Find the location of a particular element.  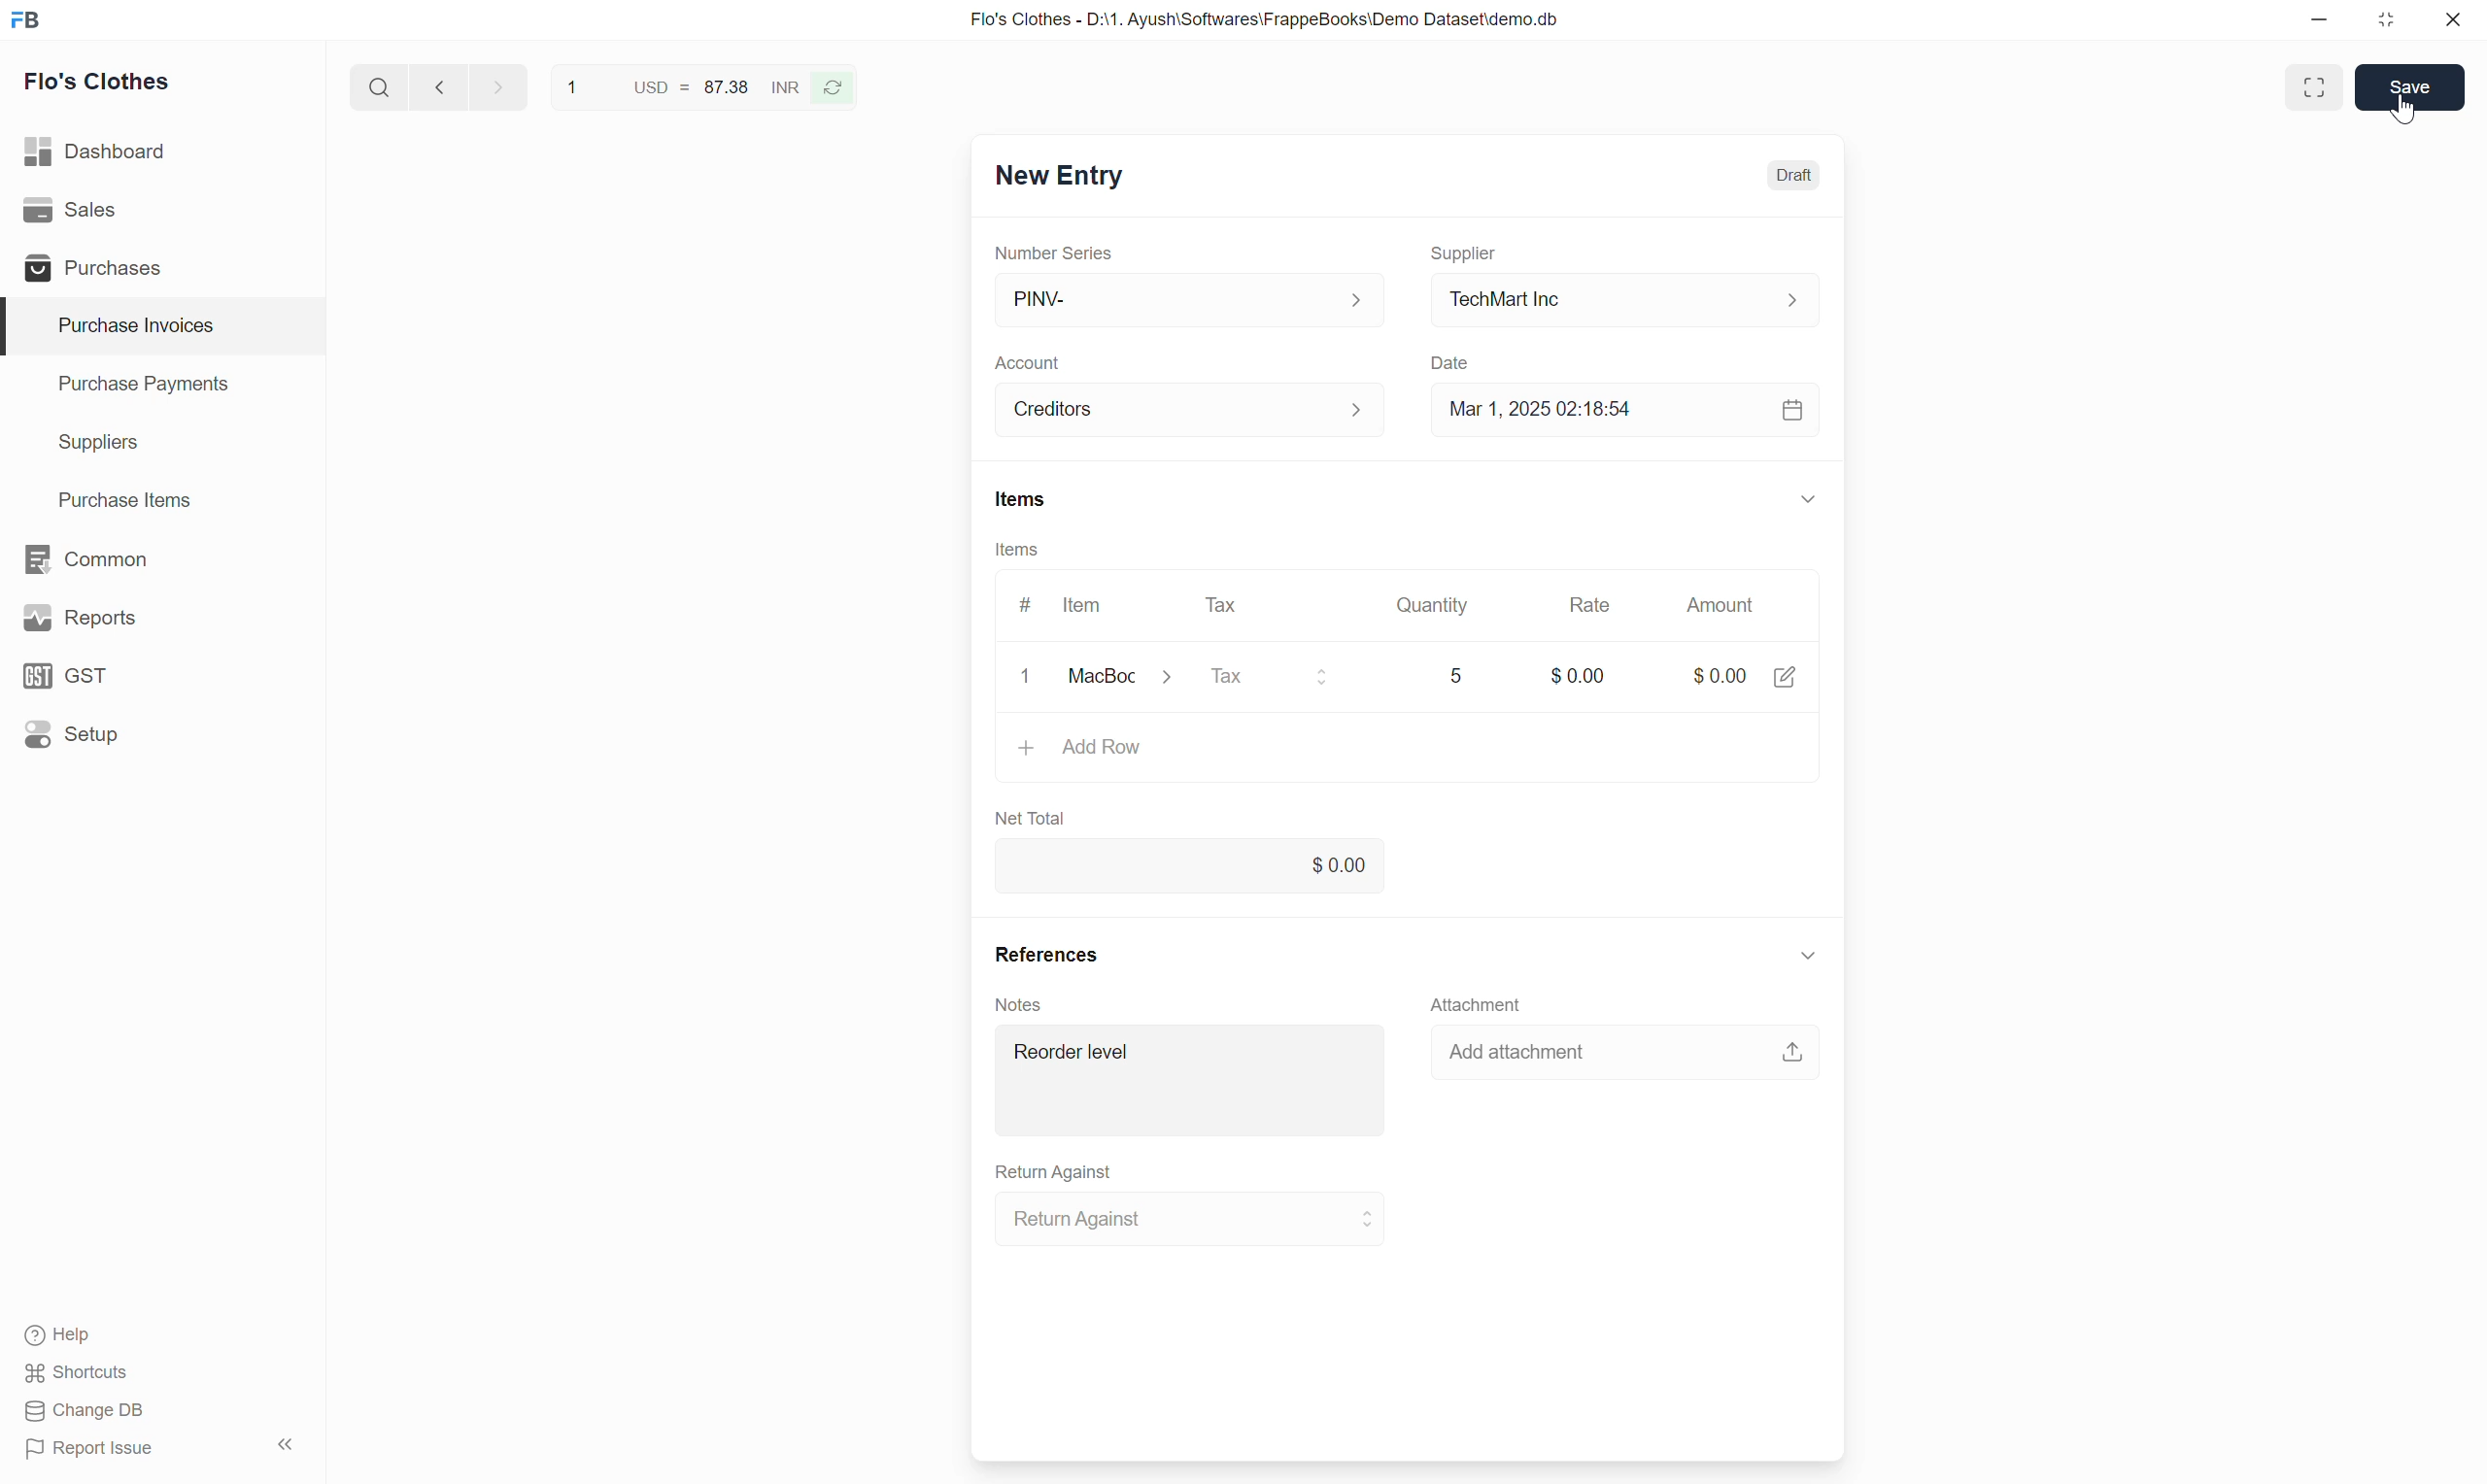

References is located at coordinates (1047, 954).